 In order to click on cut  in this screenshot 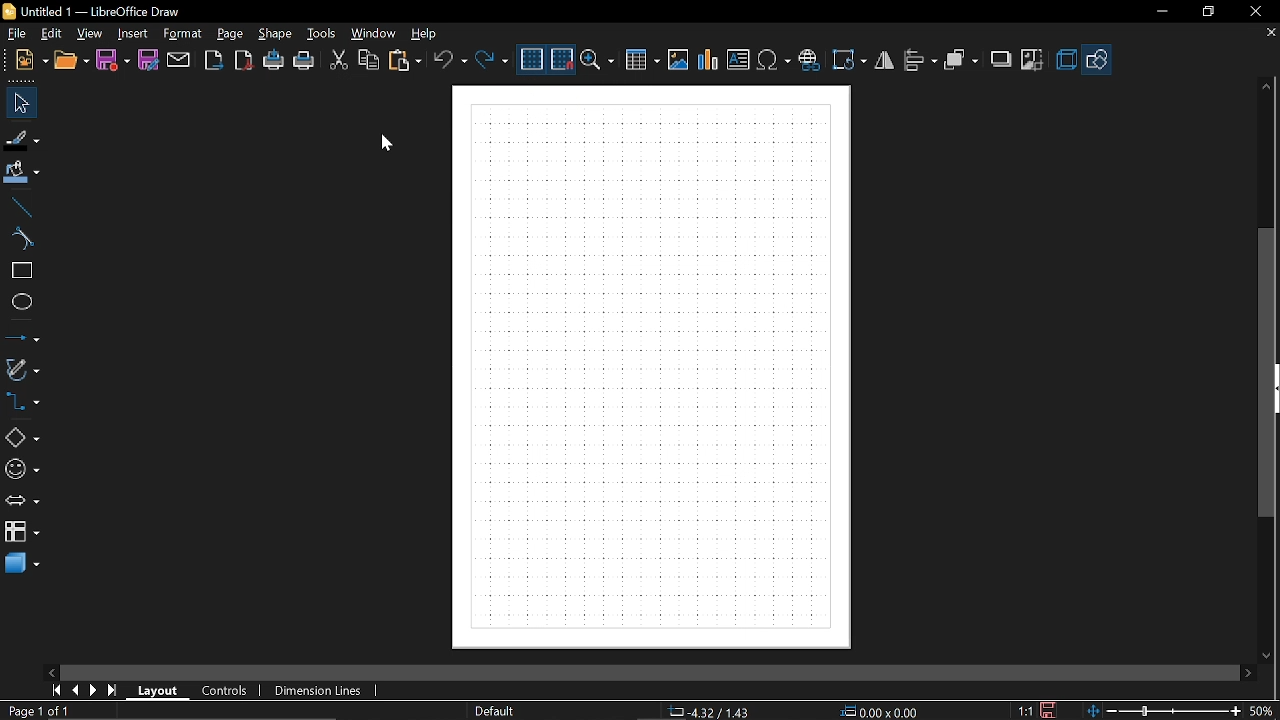, I will do `click(338, 59)`.